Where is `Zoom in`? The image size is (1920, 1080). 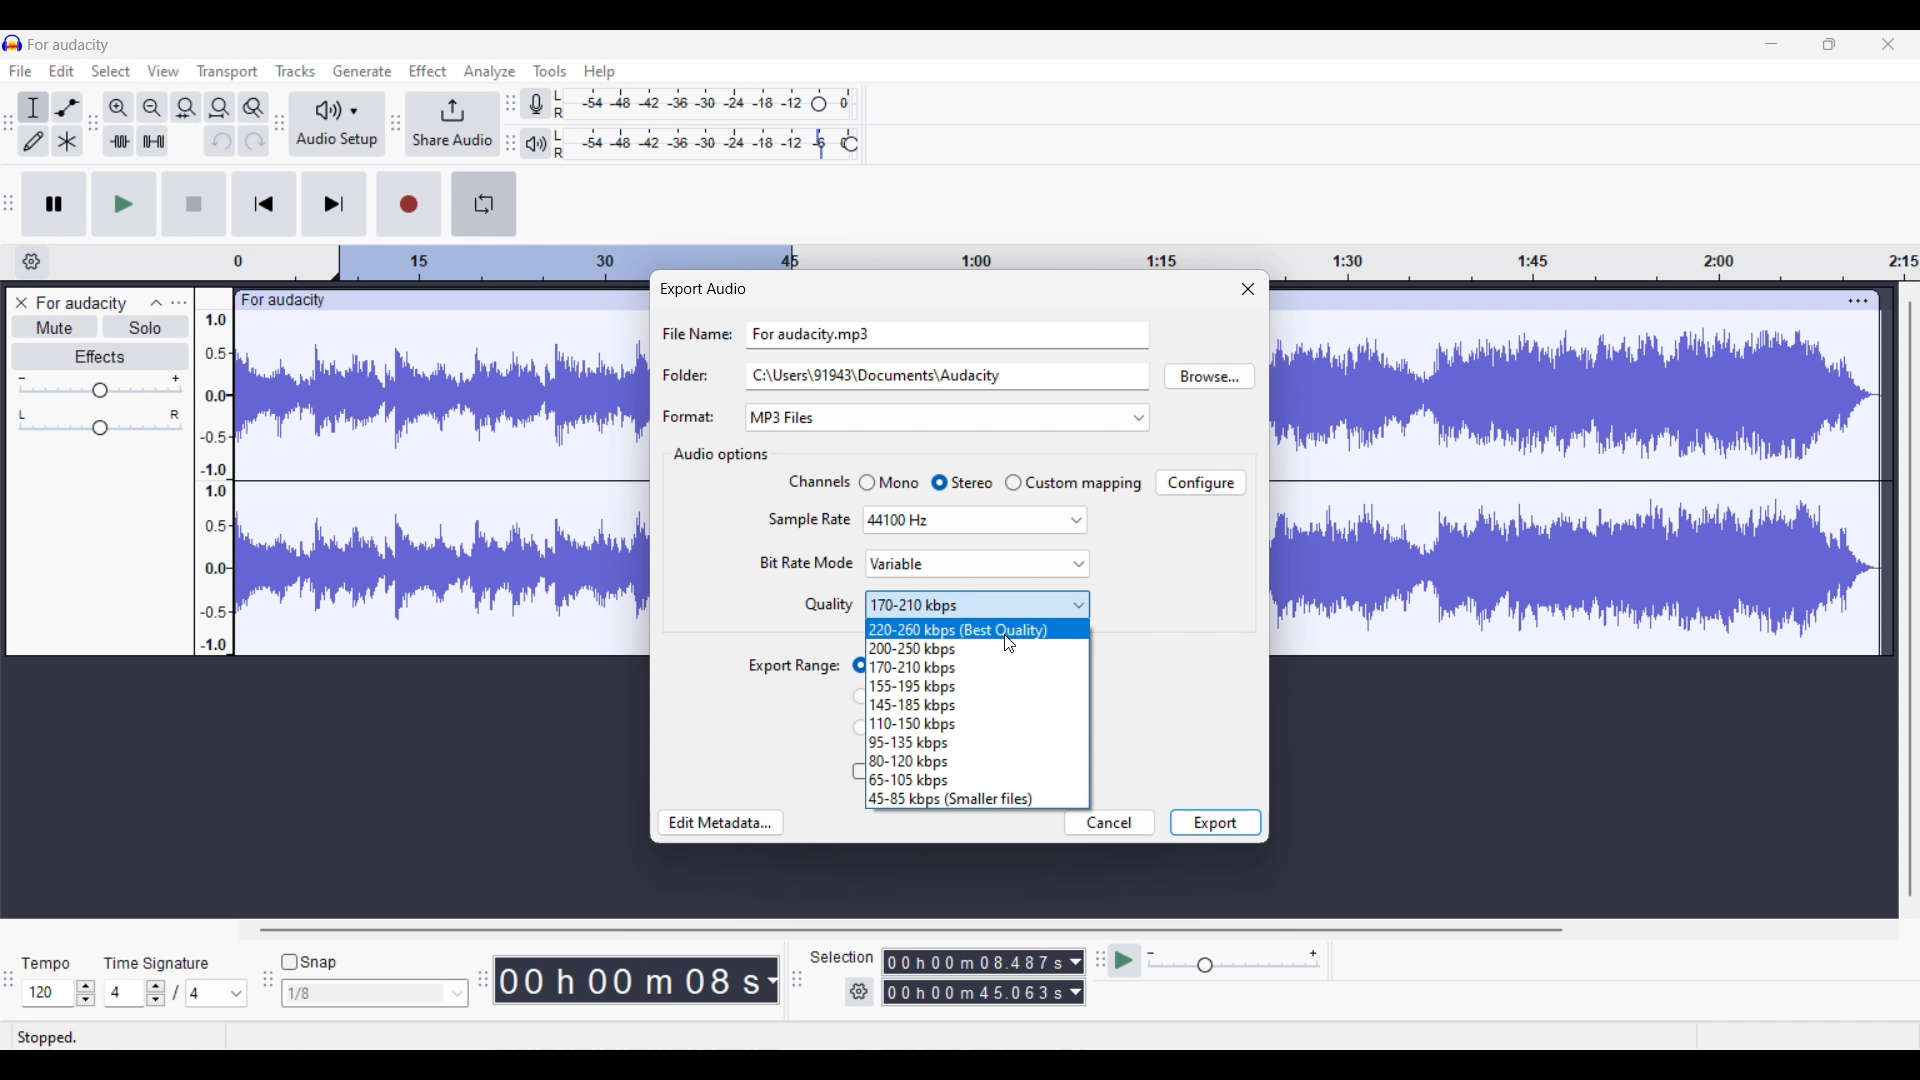
Zoom in is located at coordinates (118, 108).